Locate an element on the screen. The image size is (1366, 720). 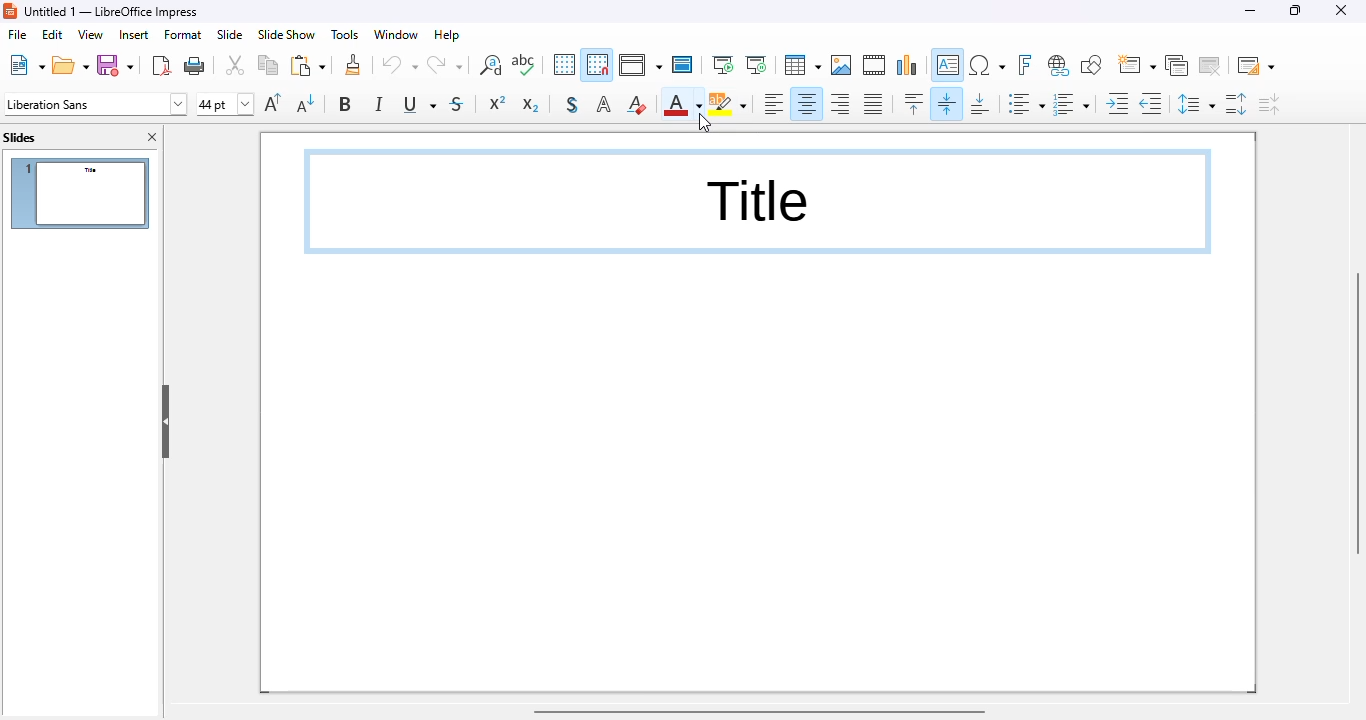
save is located at coordinates (115, 65).